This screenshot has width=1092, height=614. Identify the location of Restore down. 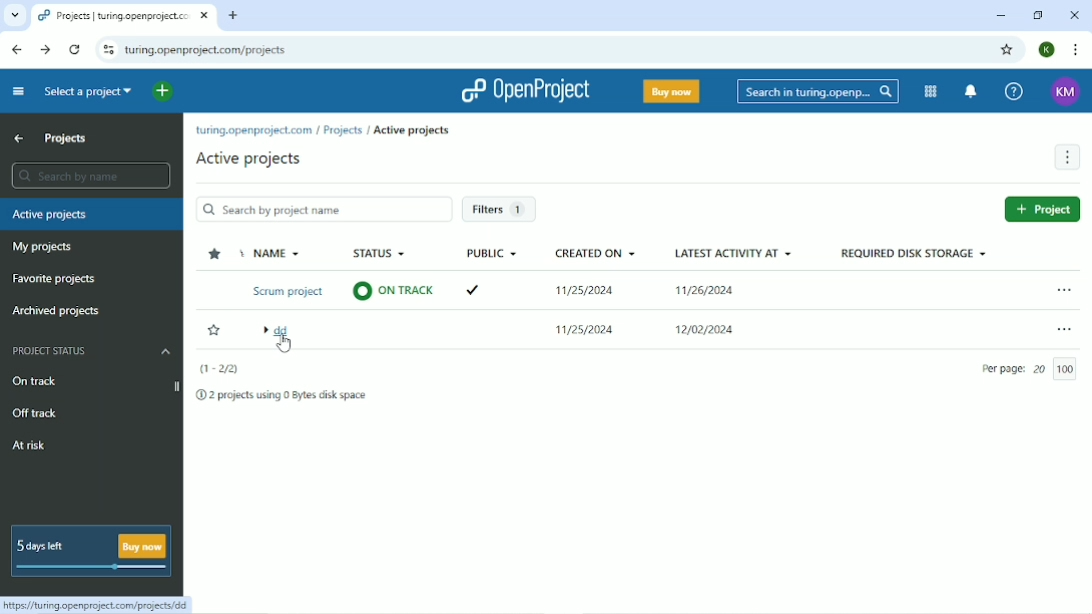
(1041, 16).